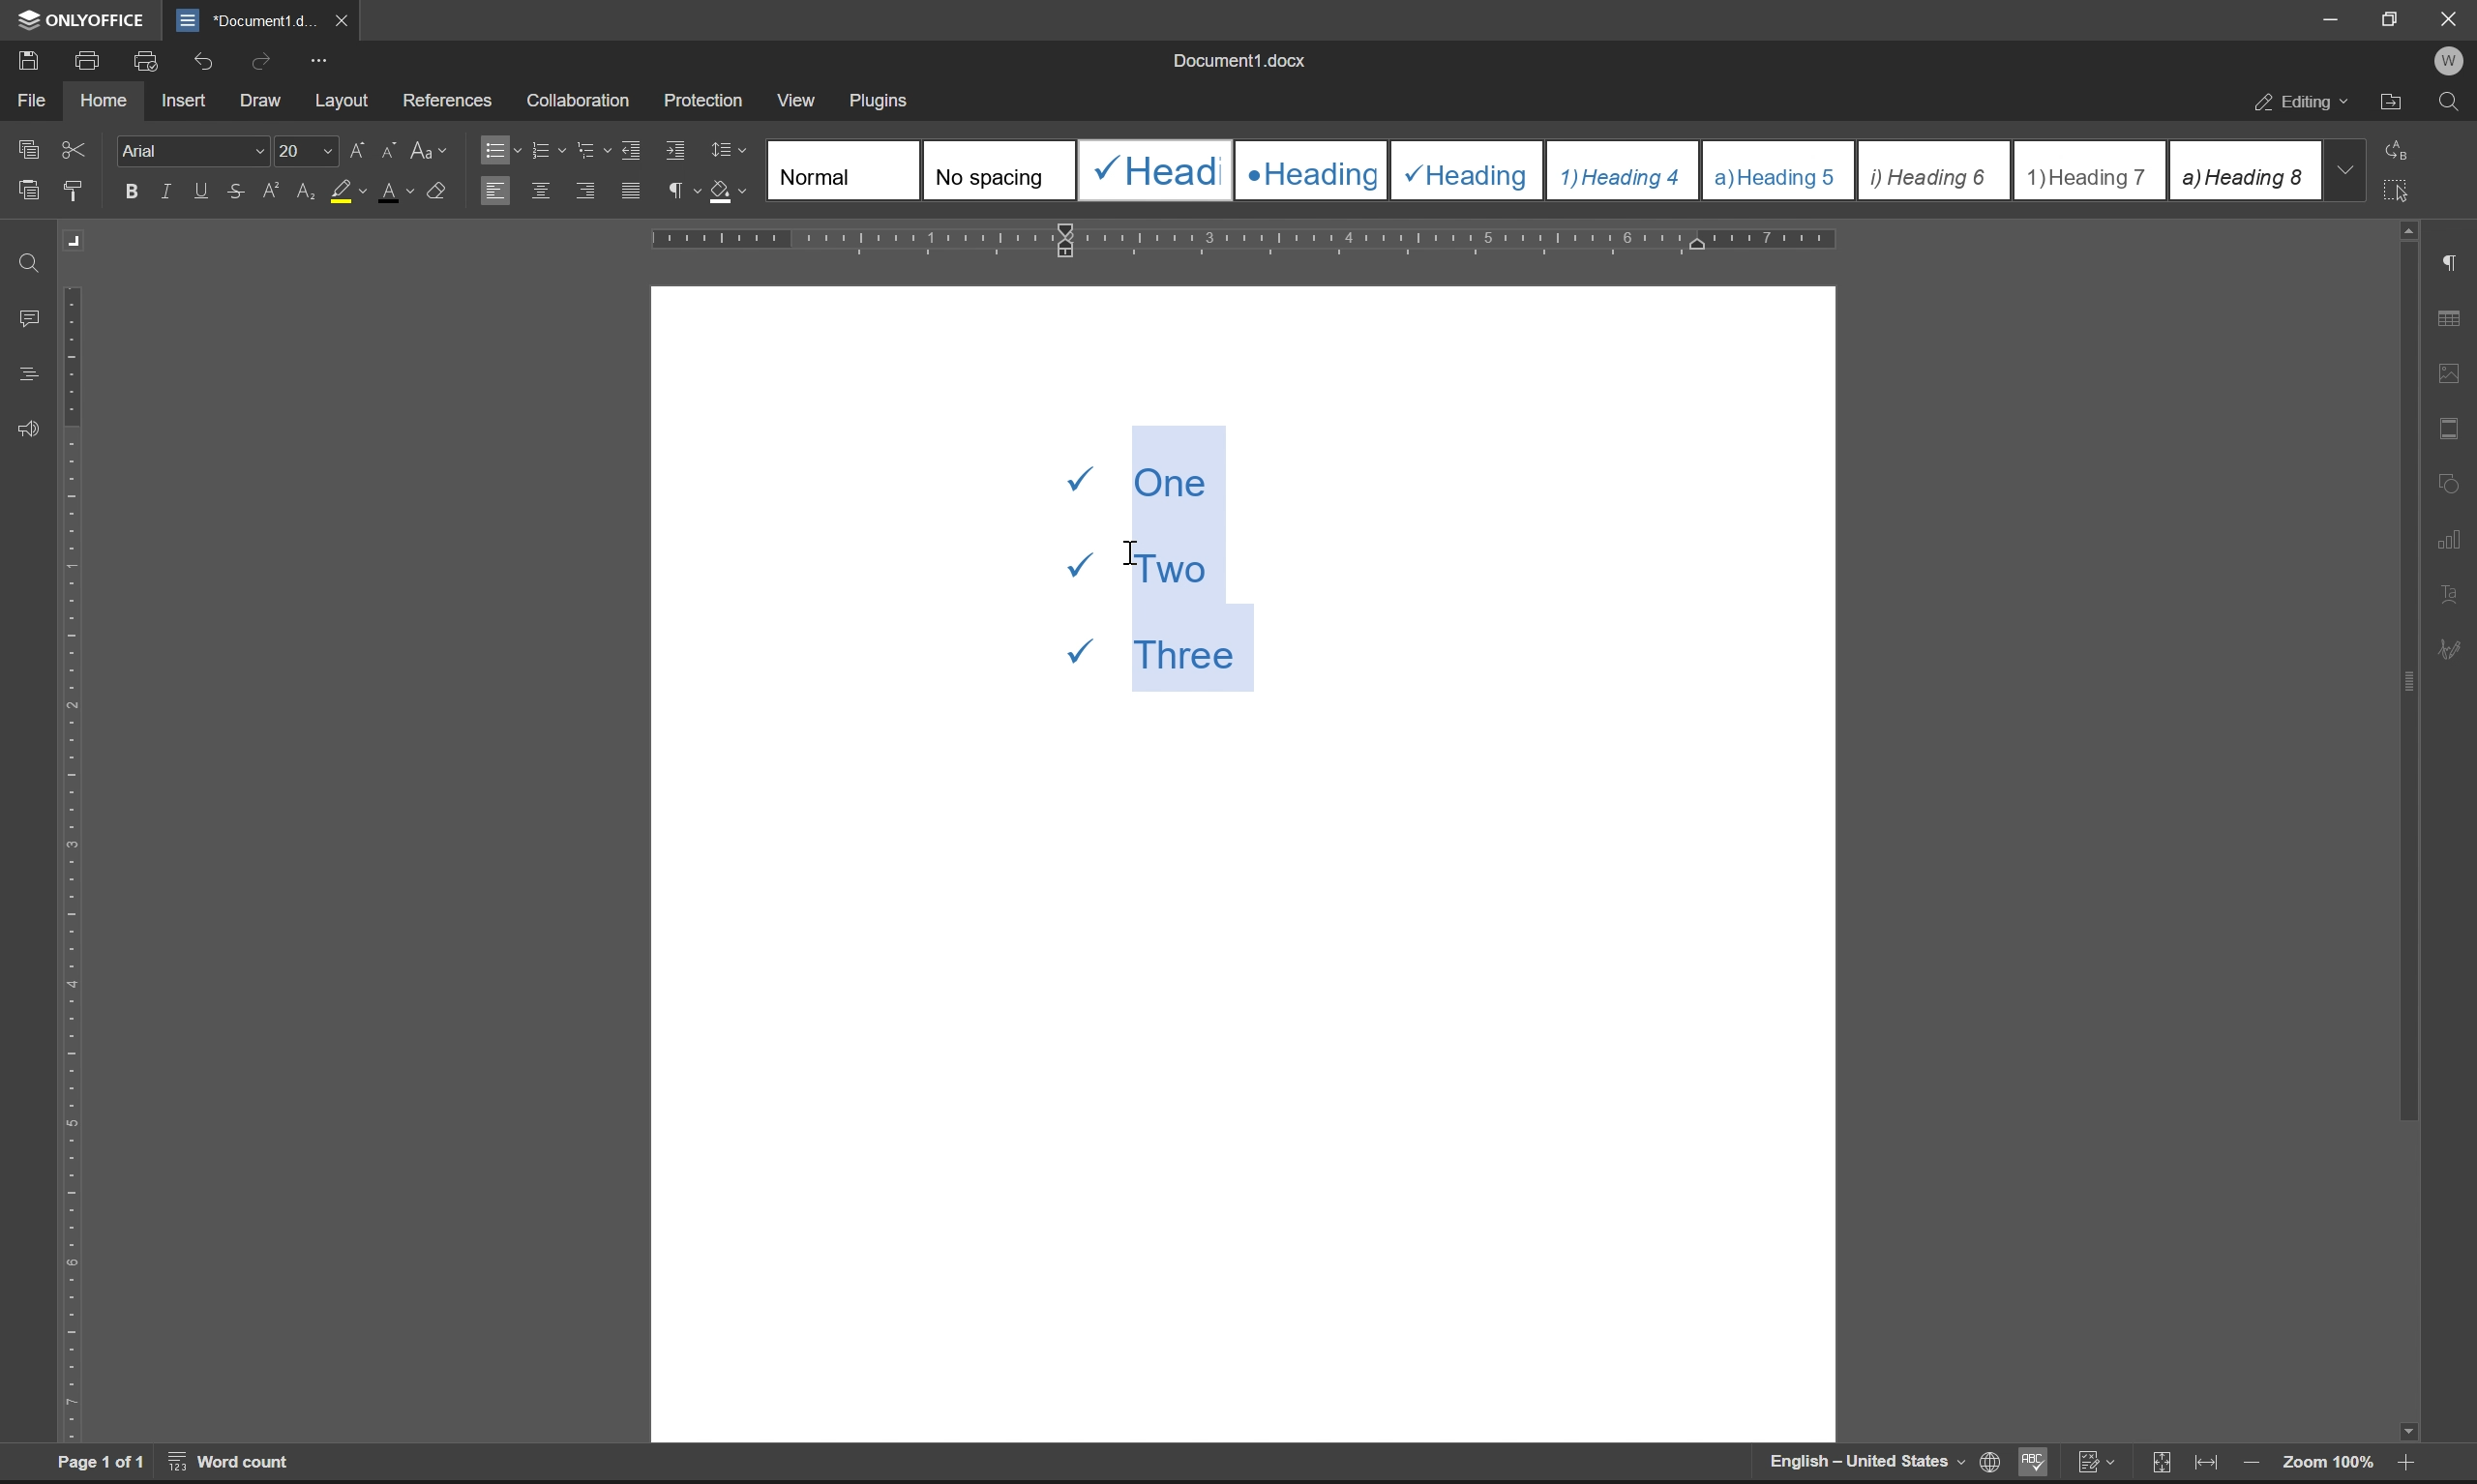 This screenshot has height=1484, width=2477. What do you see at coordinates (725, 188) in the screenshot?
I see `shading` at bounding box center [725, 188].